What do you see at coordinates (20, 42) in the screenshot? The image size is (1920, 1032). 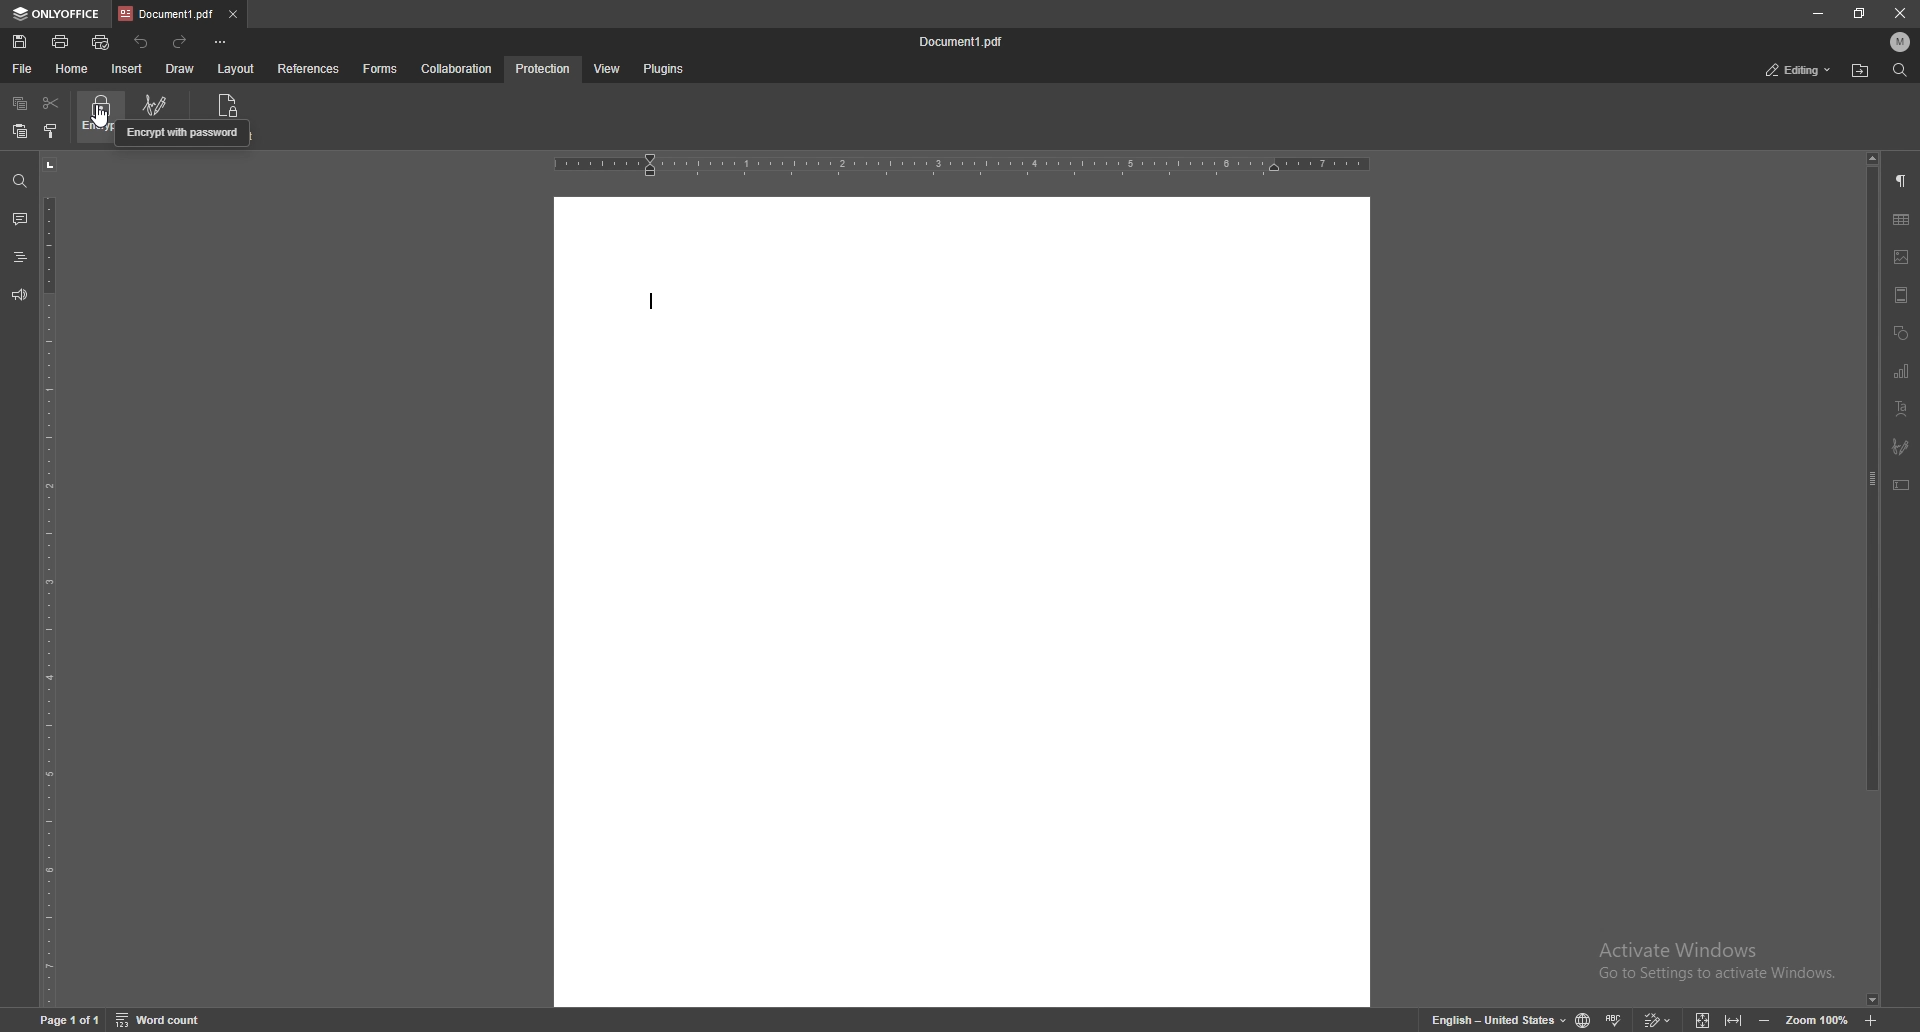 I see `save` at bounding box center [20, 42].